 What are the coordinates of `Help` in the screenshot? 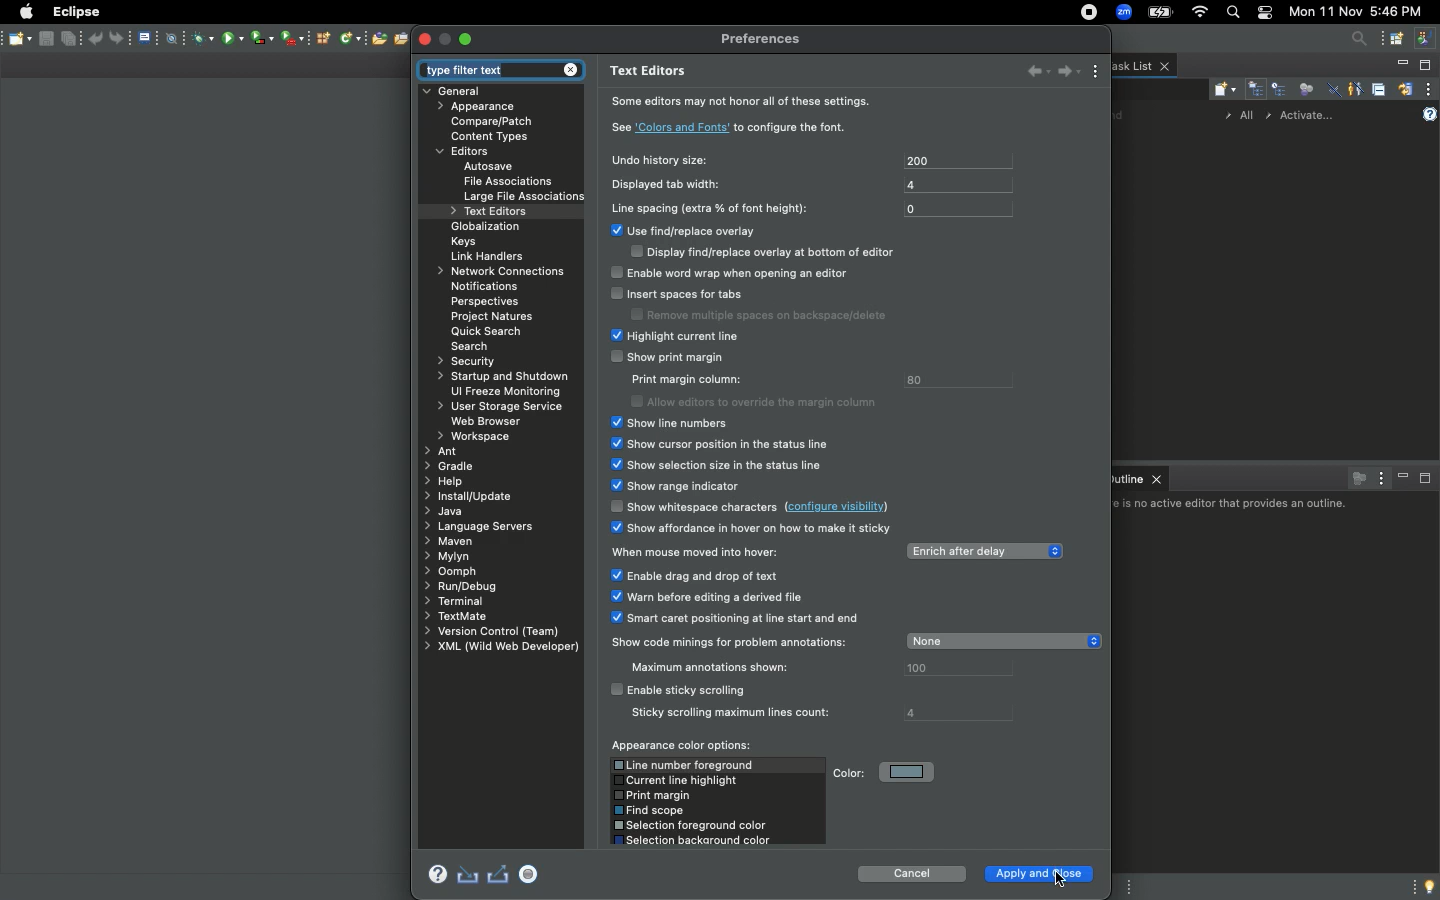 It's located at (446, 481).